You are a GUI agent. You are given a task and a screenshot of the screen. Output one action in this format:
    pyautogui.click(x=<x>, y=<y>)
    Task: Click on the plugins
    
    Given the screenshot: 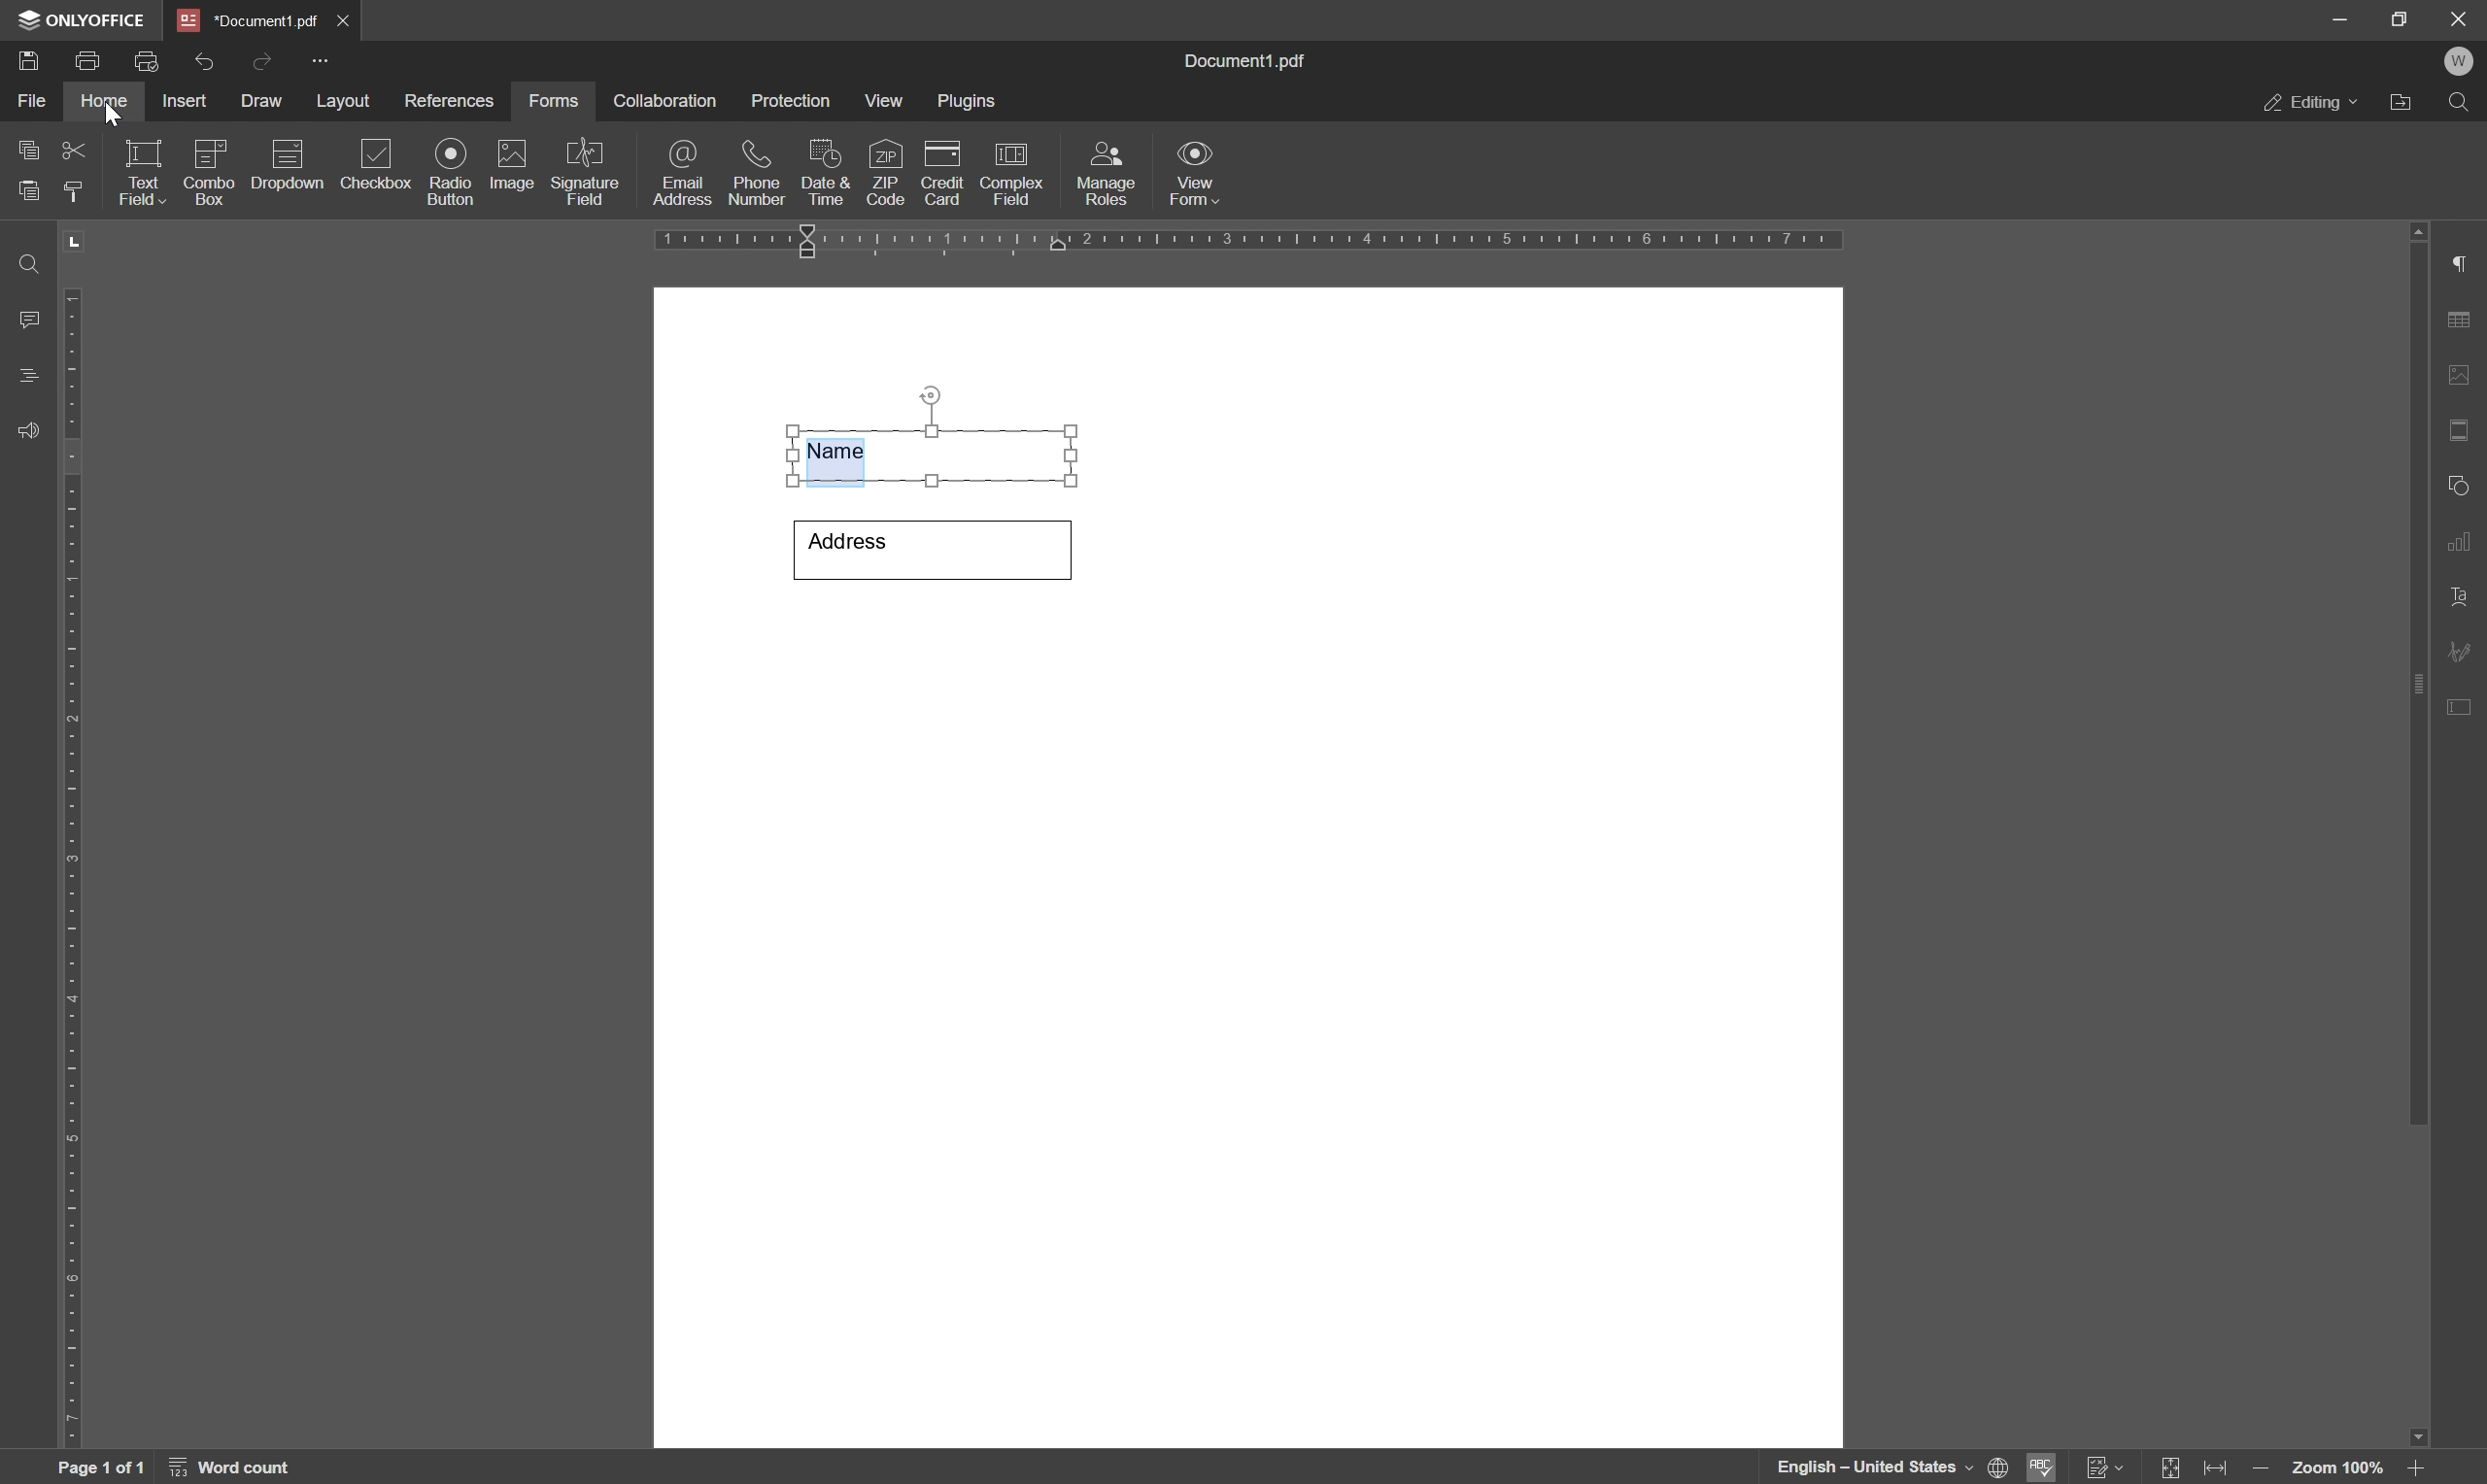 What is the action you would take?
    pyautogui.click(x=969, y=102)
    